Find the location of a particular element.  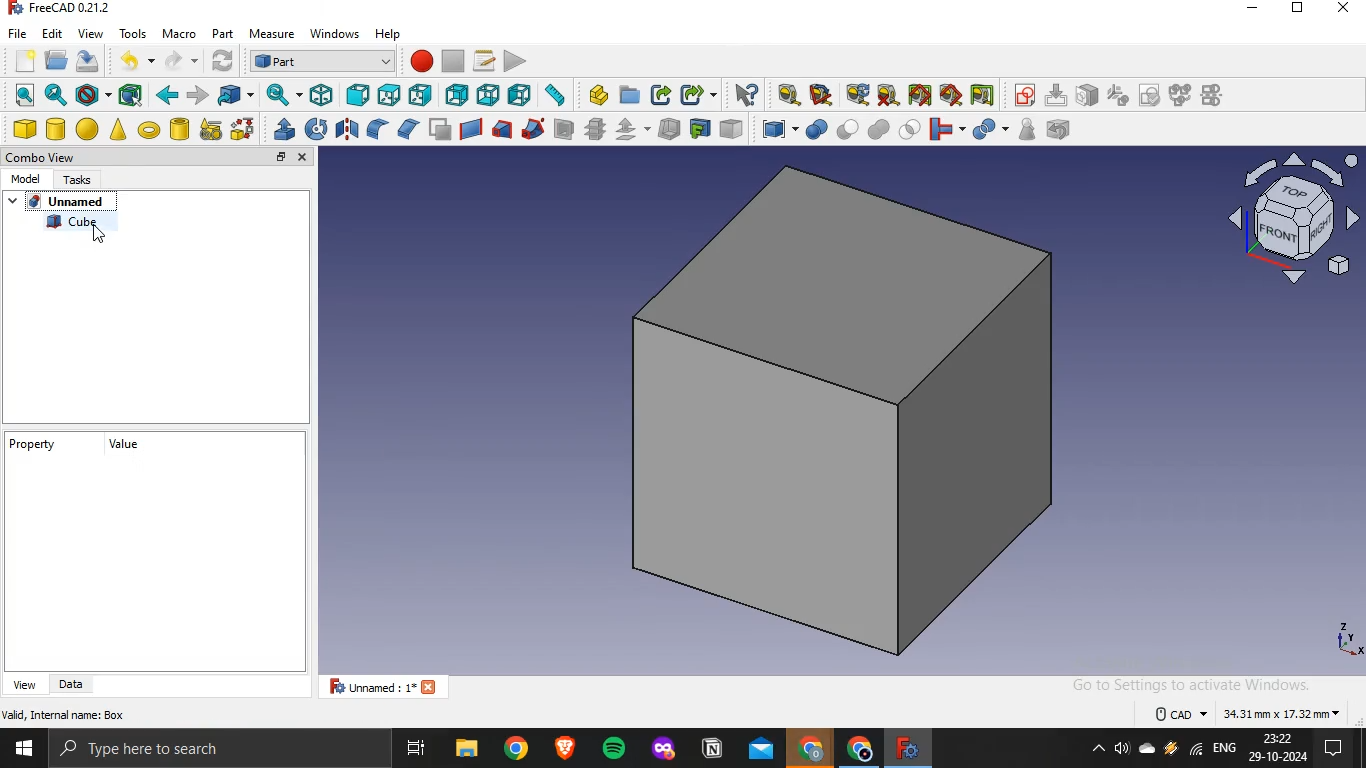

macro is located at coordinates (178, 34).